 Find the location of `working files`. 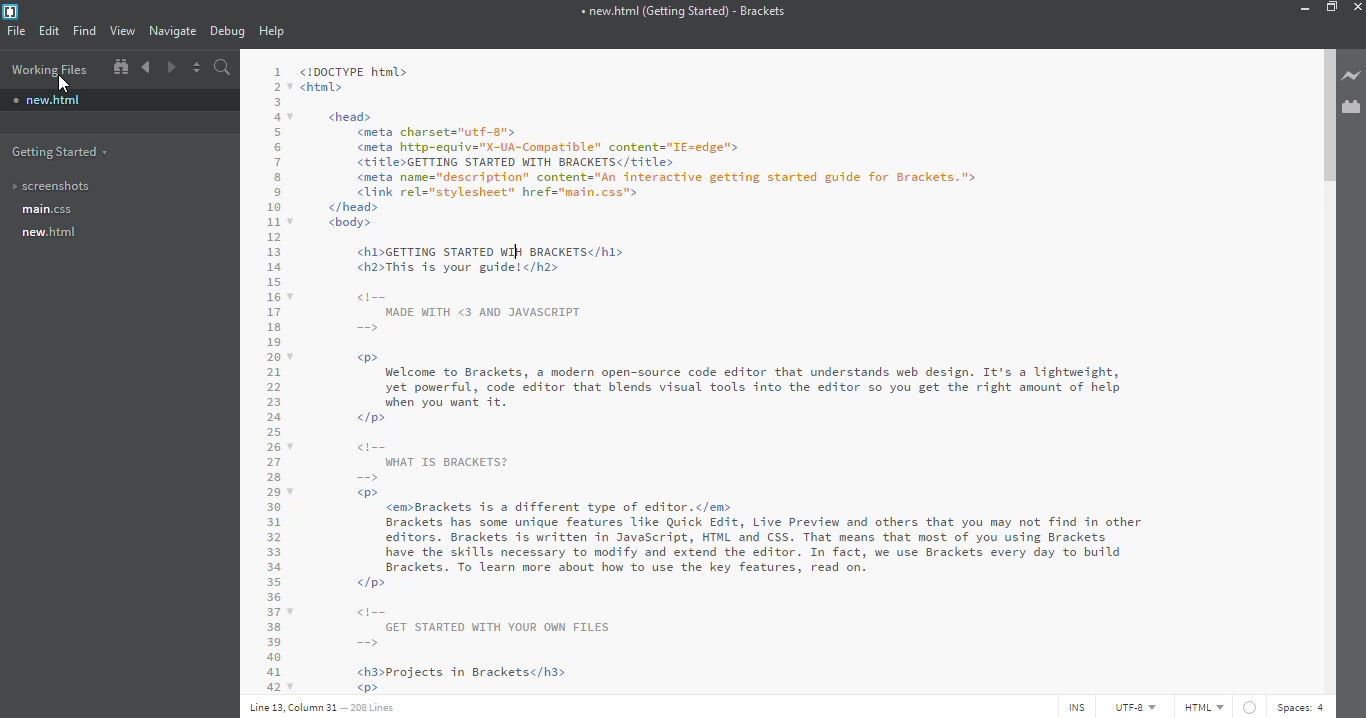

working files is located at coordinates (49, 69).